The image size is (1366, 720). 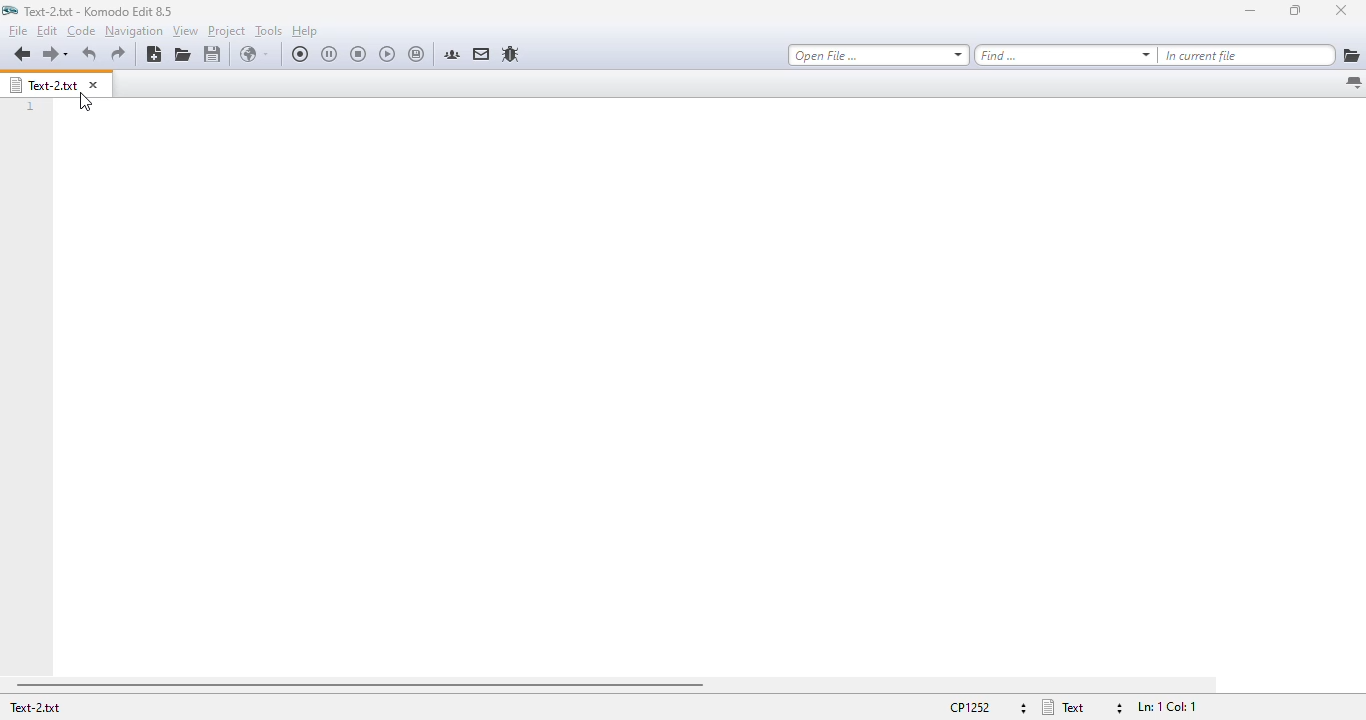 I want to click on pause macro recording, so click(x=330, y=54).